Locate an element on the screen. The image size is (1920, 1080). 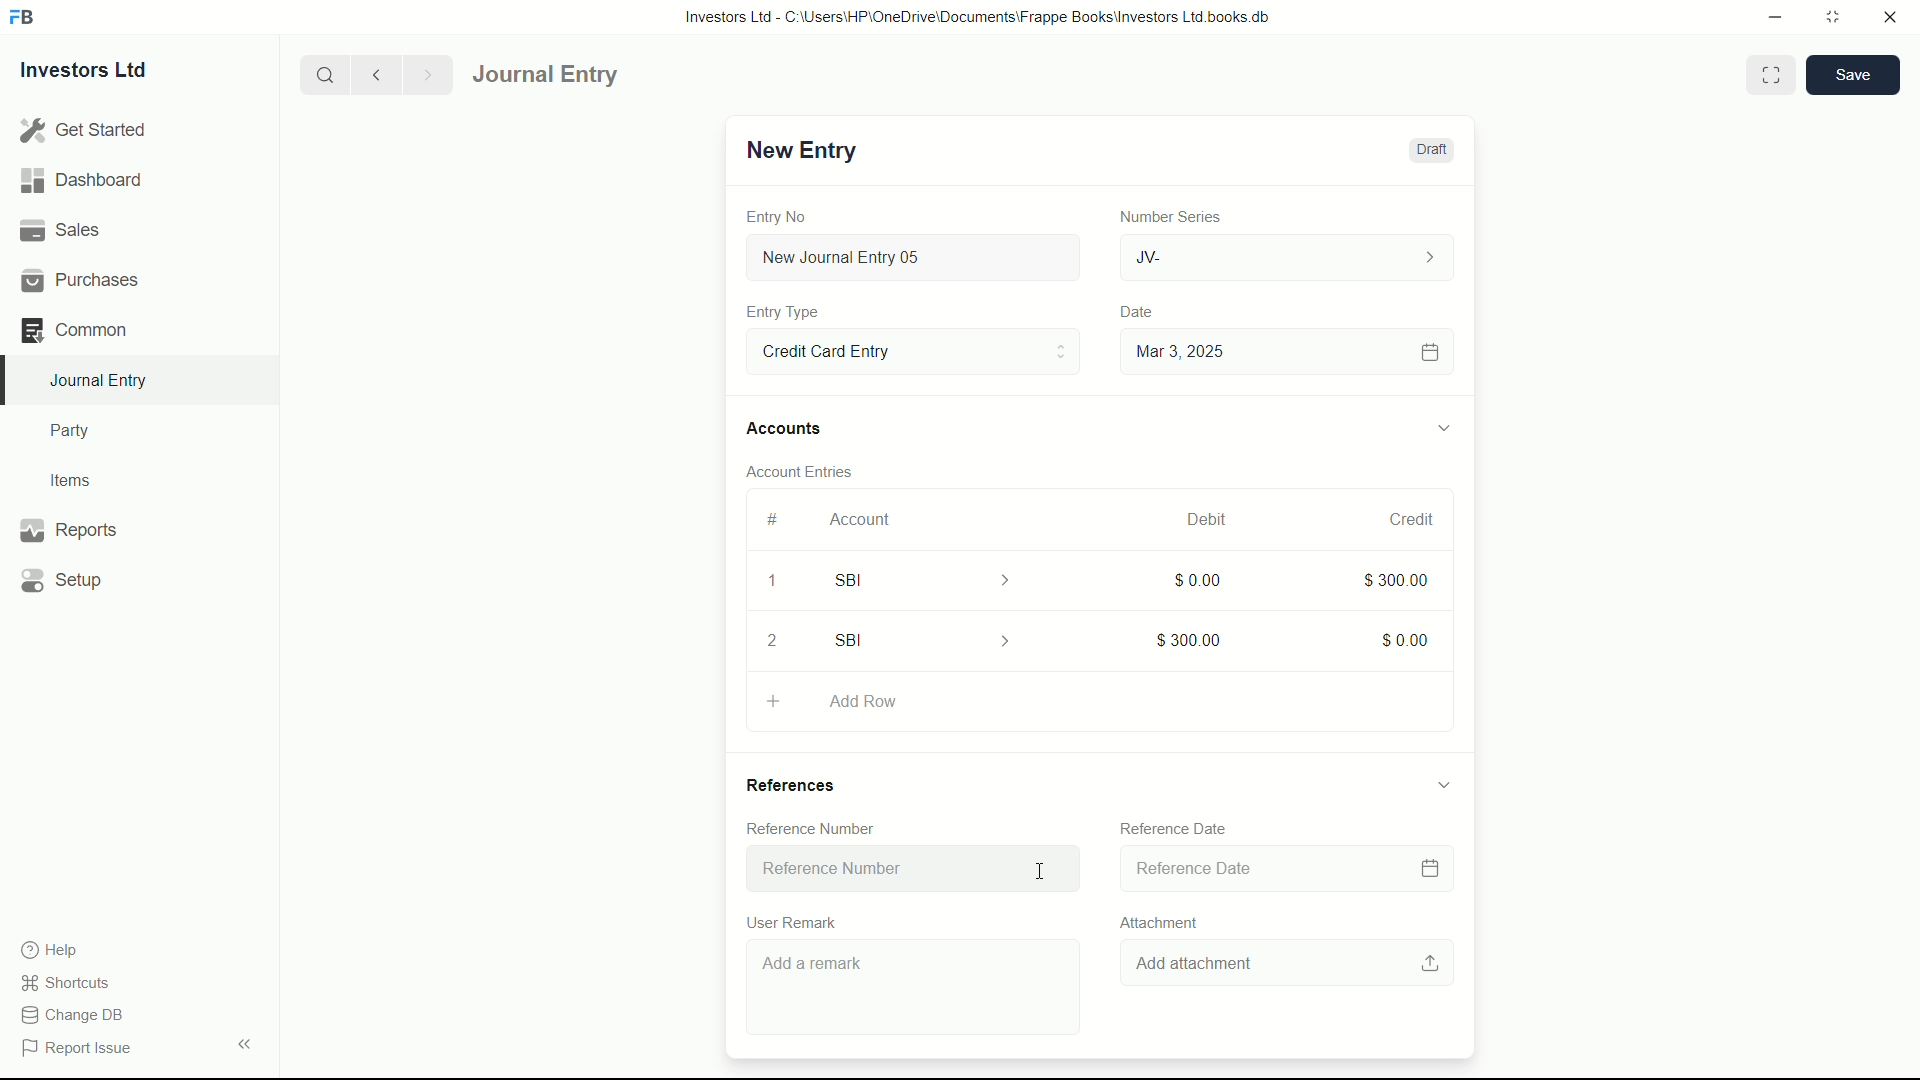
Entry No is located at coordinates (779, 214).